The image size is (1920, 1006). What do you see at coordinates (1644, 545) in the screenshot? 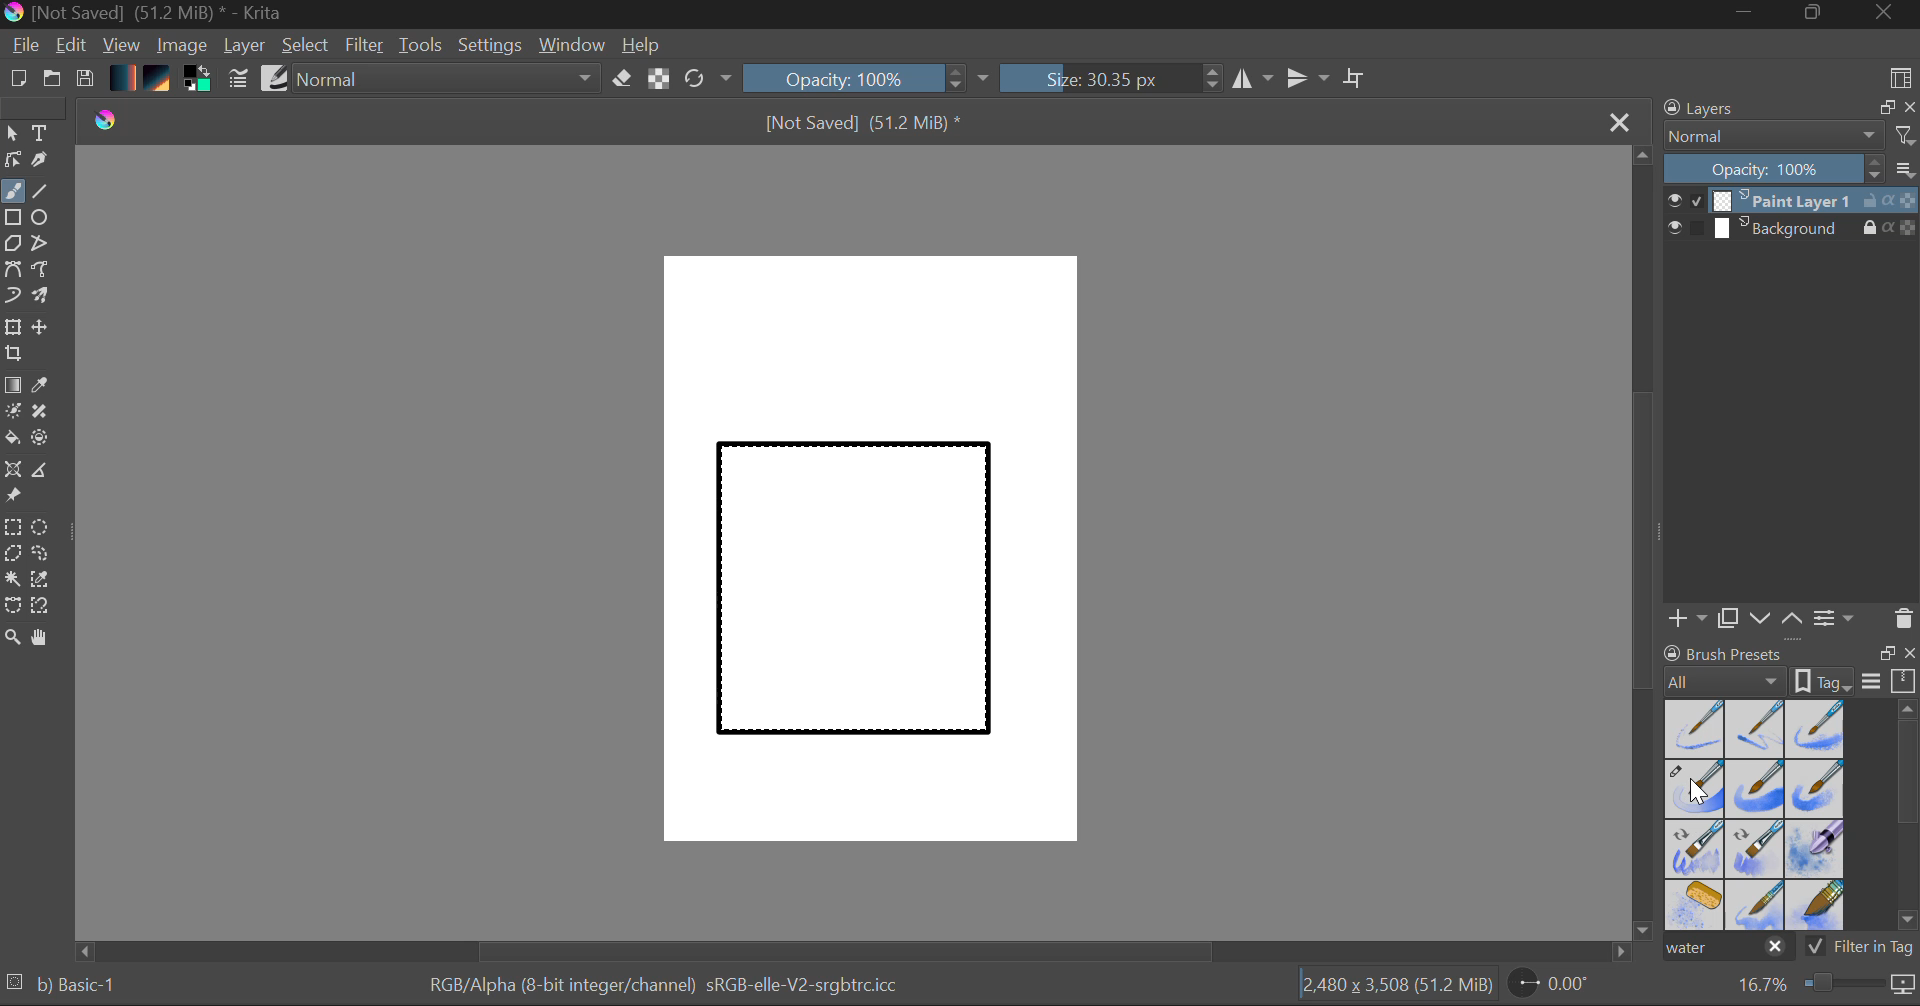
I see `Scroll Bar` at bounding box center [1644, 545].